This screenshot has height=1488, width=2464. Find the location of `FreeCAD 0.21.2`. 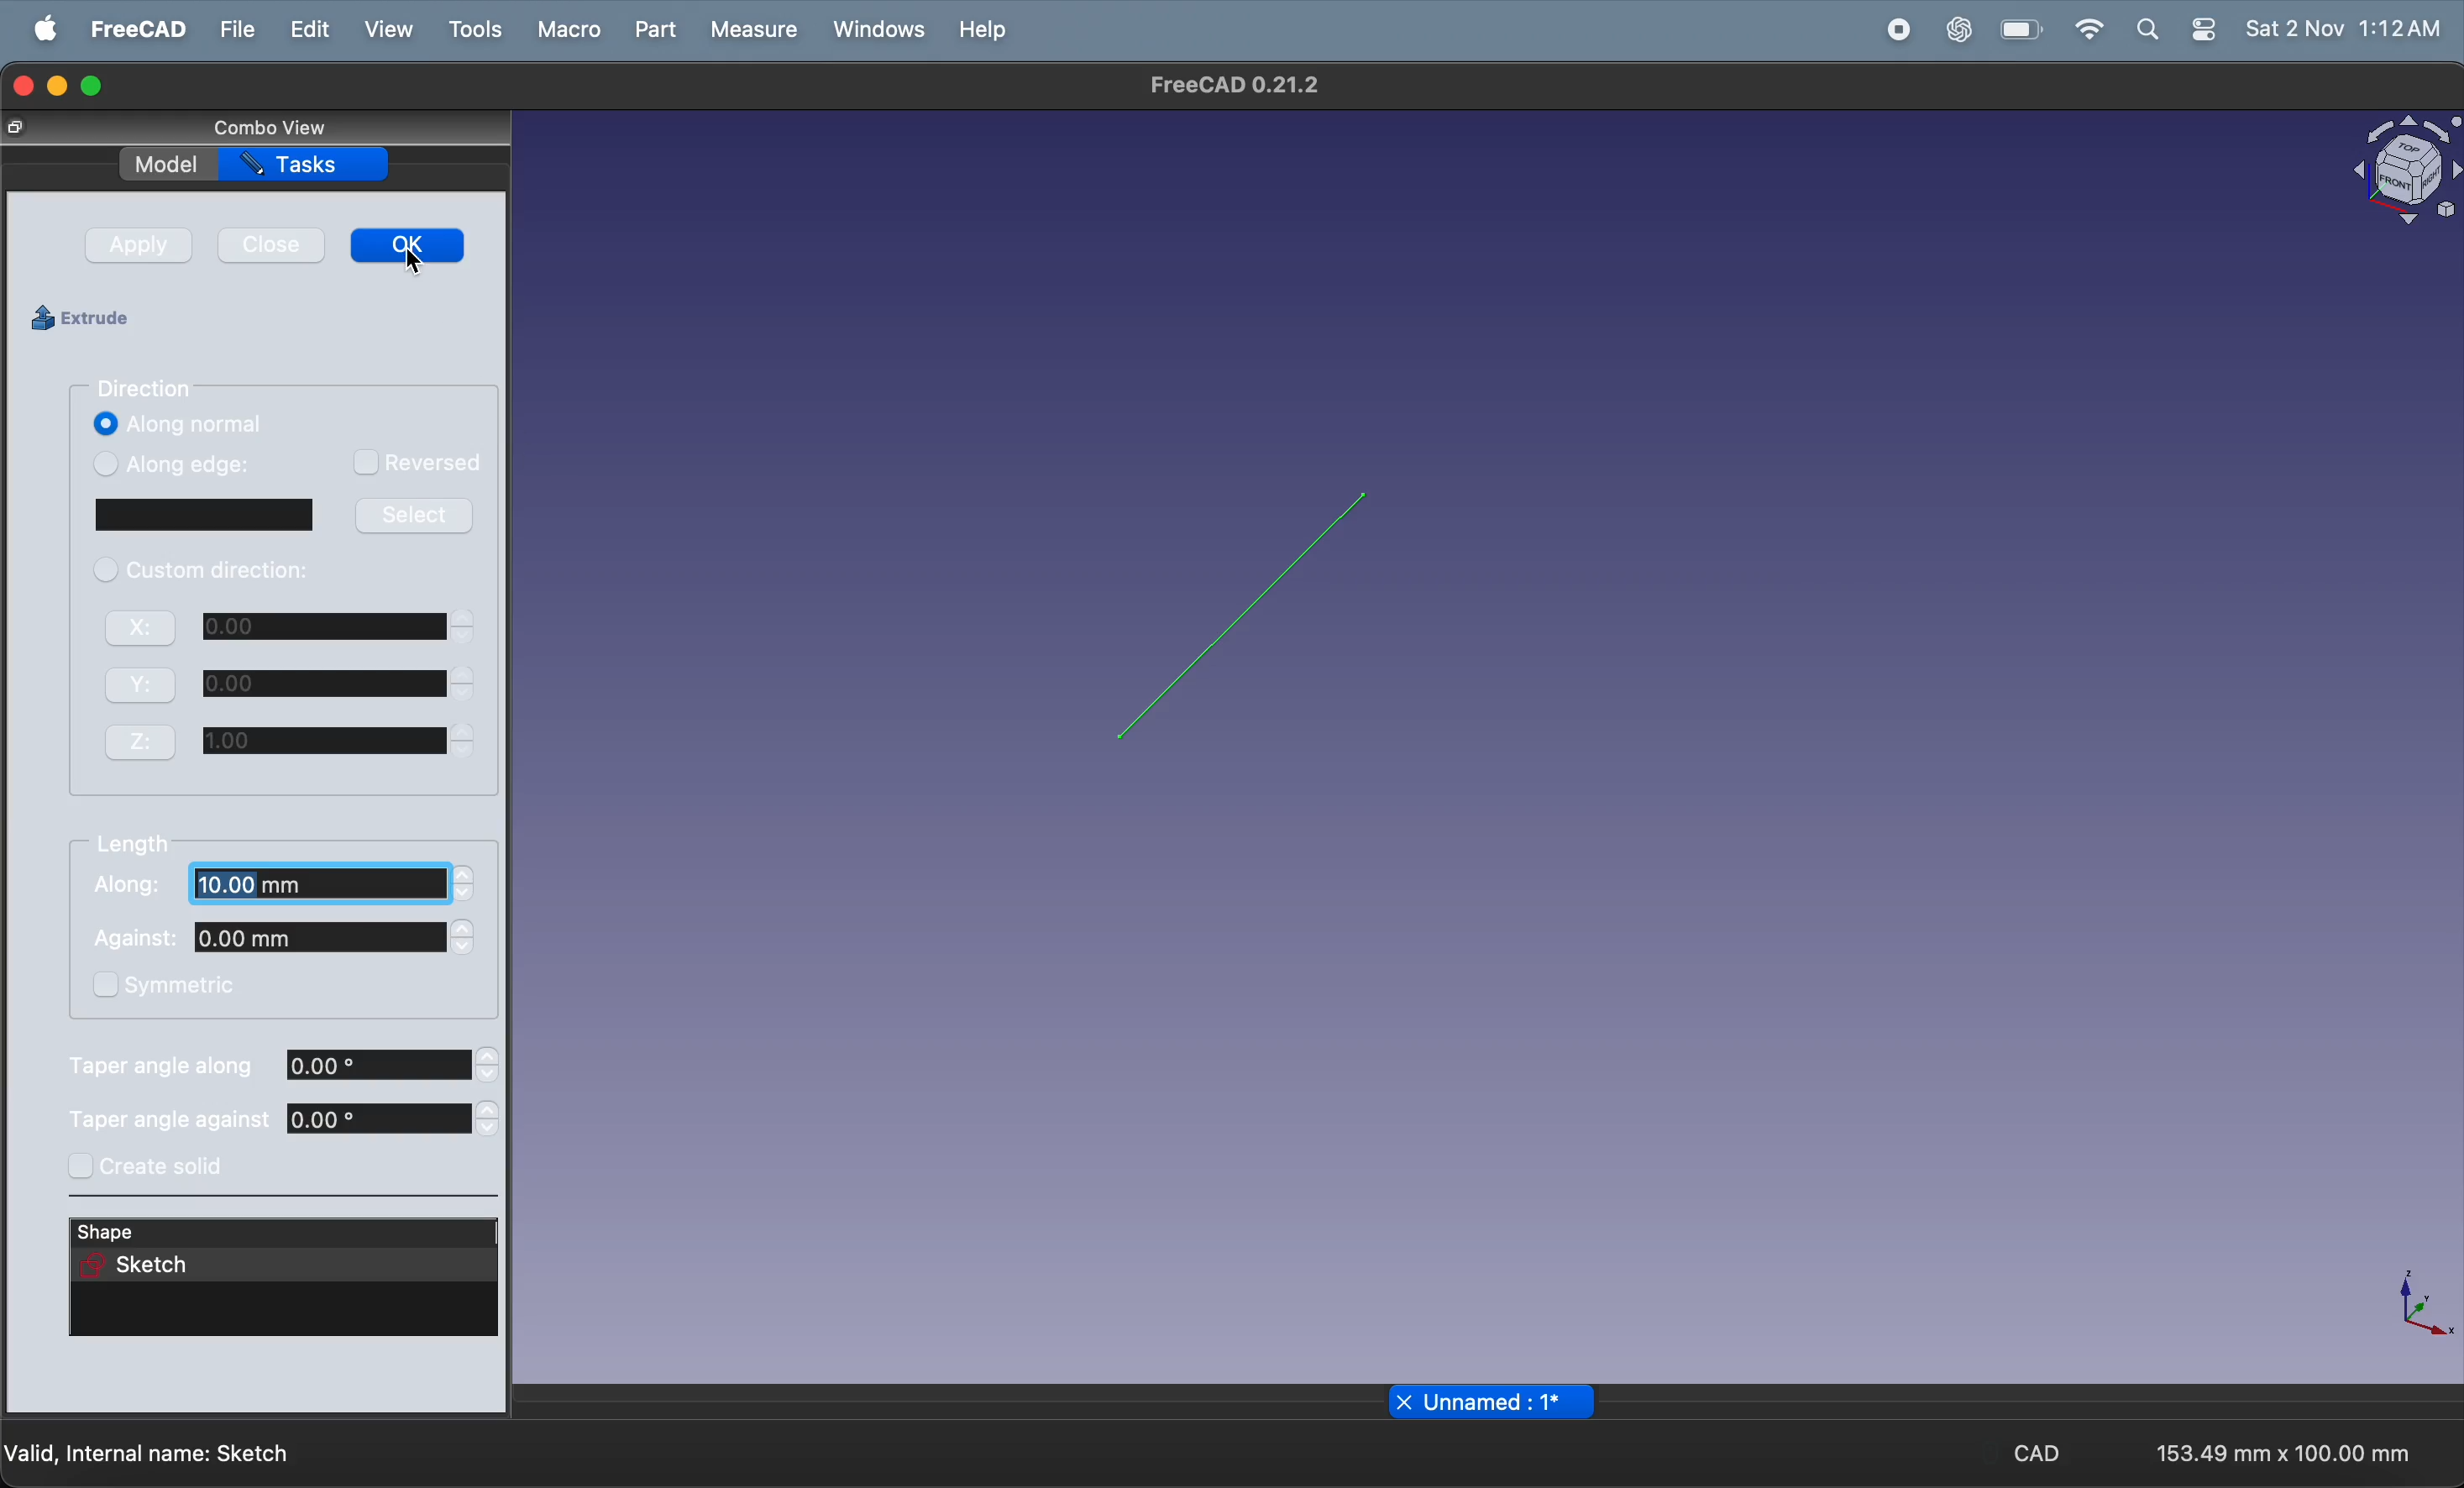

FreeCAD 0.21.2 is located at coordinates (1244, 88).